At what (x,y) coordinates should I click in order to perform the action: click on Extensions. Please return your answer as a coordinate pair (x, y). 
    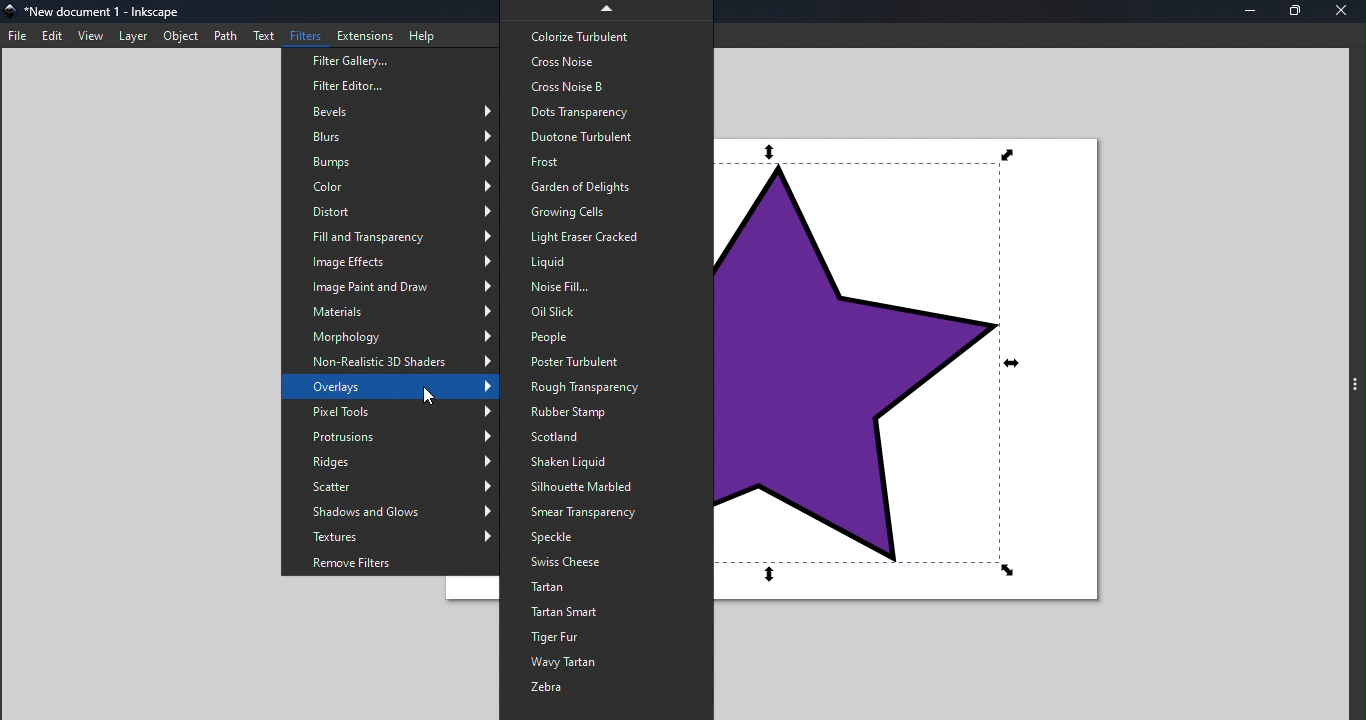
    Looking at the image, I should click on (362, 35).